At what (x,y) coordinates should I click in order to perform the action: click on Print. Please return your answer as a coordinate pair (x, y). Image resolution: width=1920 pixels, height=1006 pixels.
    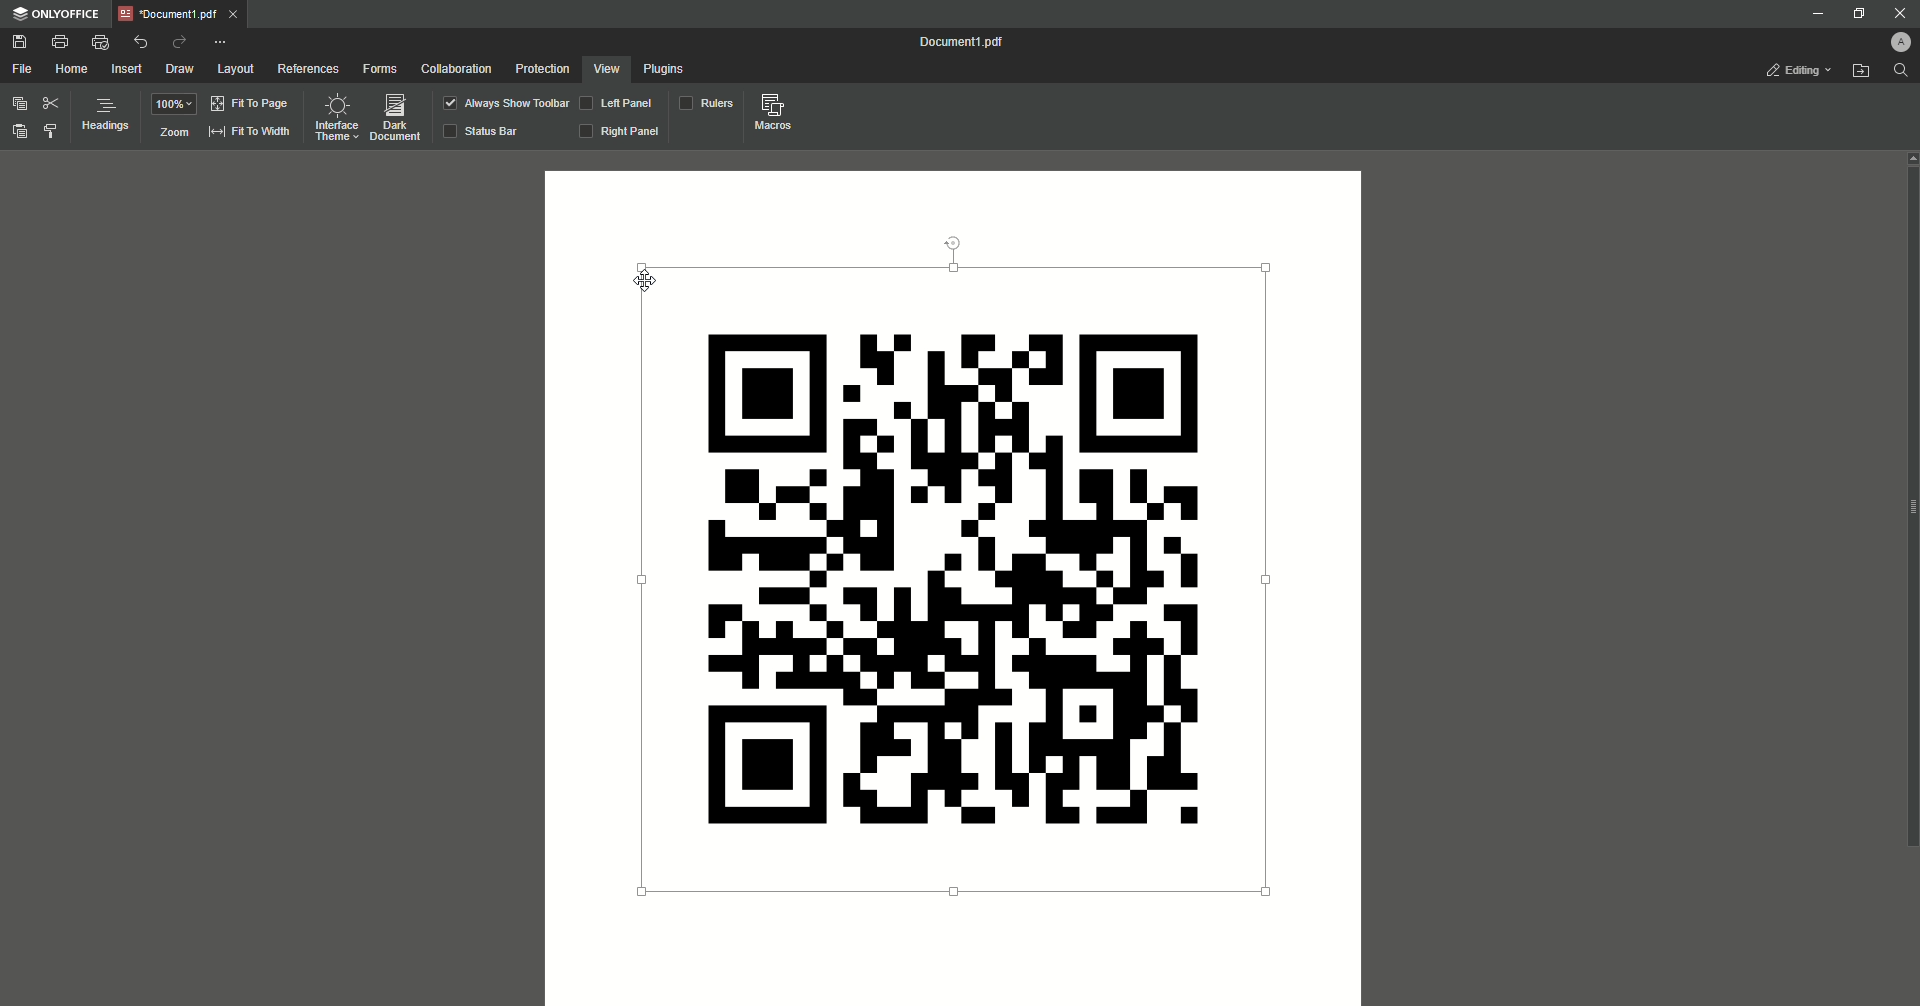
    Looking at the image, I should click on (59, 40).